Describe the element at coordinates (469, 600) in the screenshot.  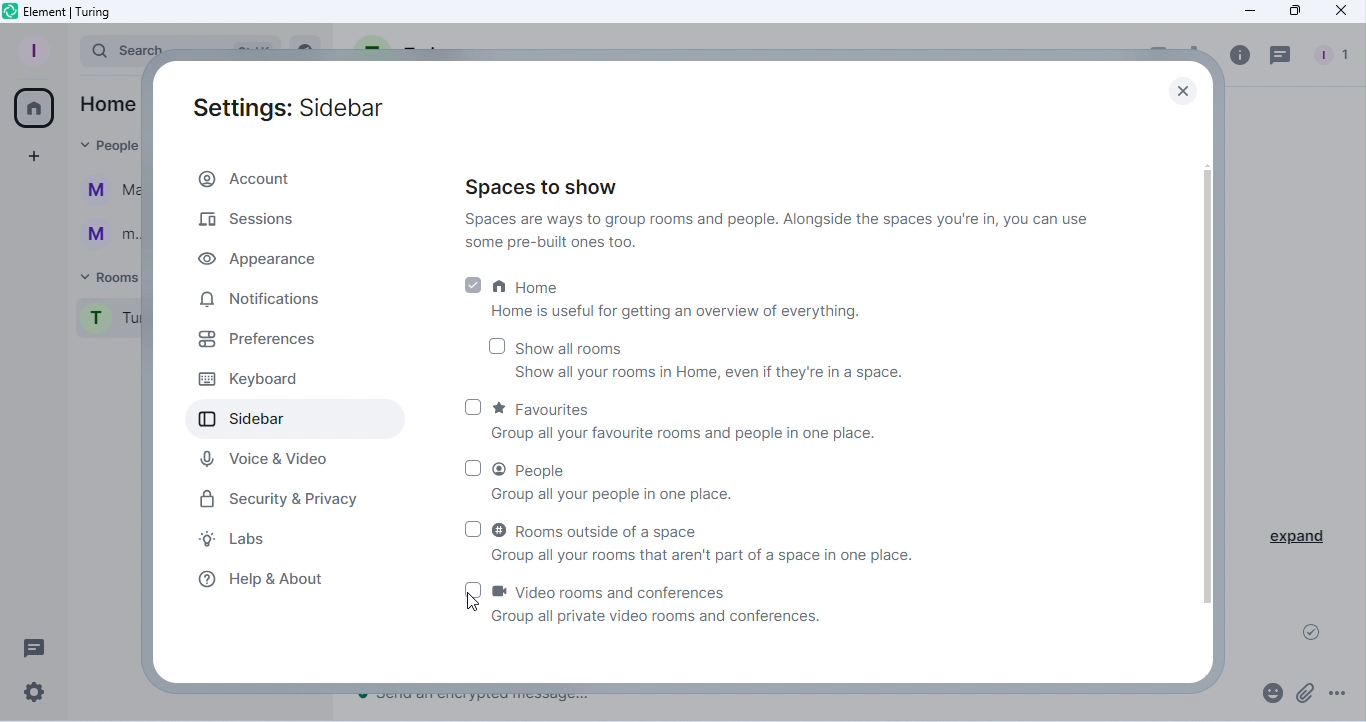
I see `Cursor` at that location.